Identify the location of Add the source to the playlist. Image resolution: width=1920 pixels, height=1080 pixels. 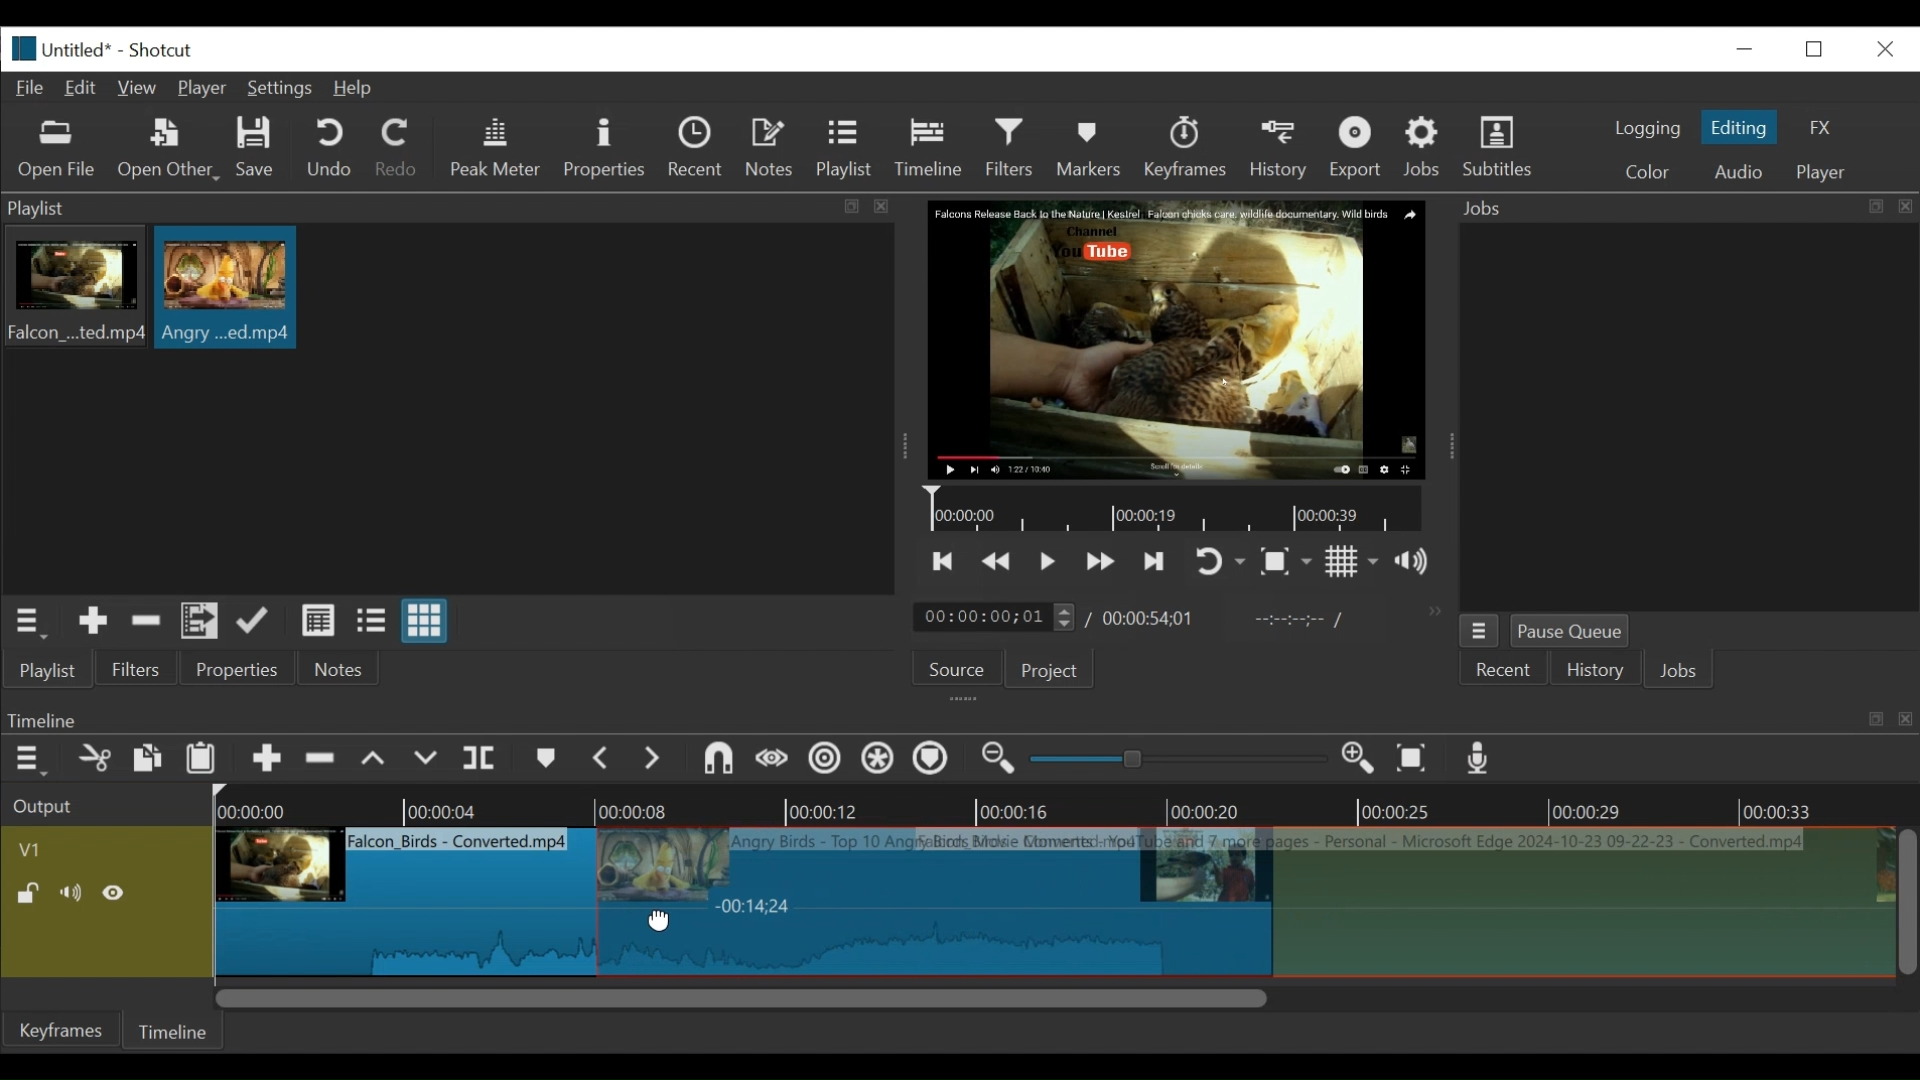
(91, 624).